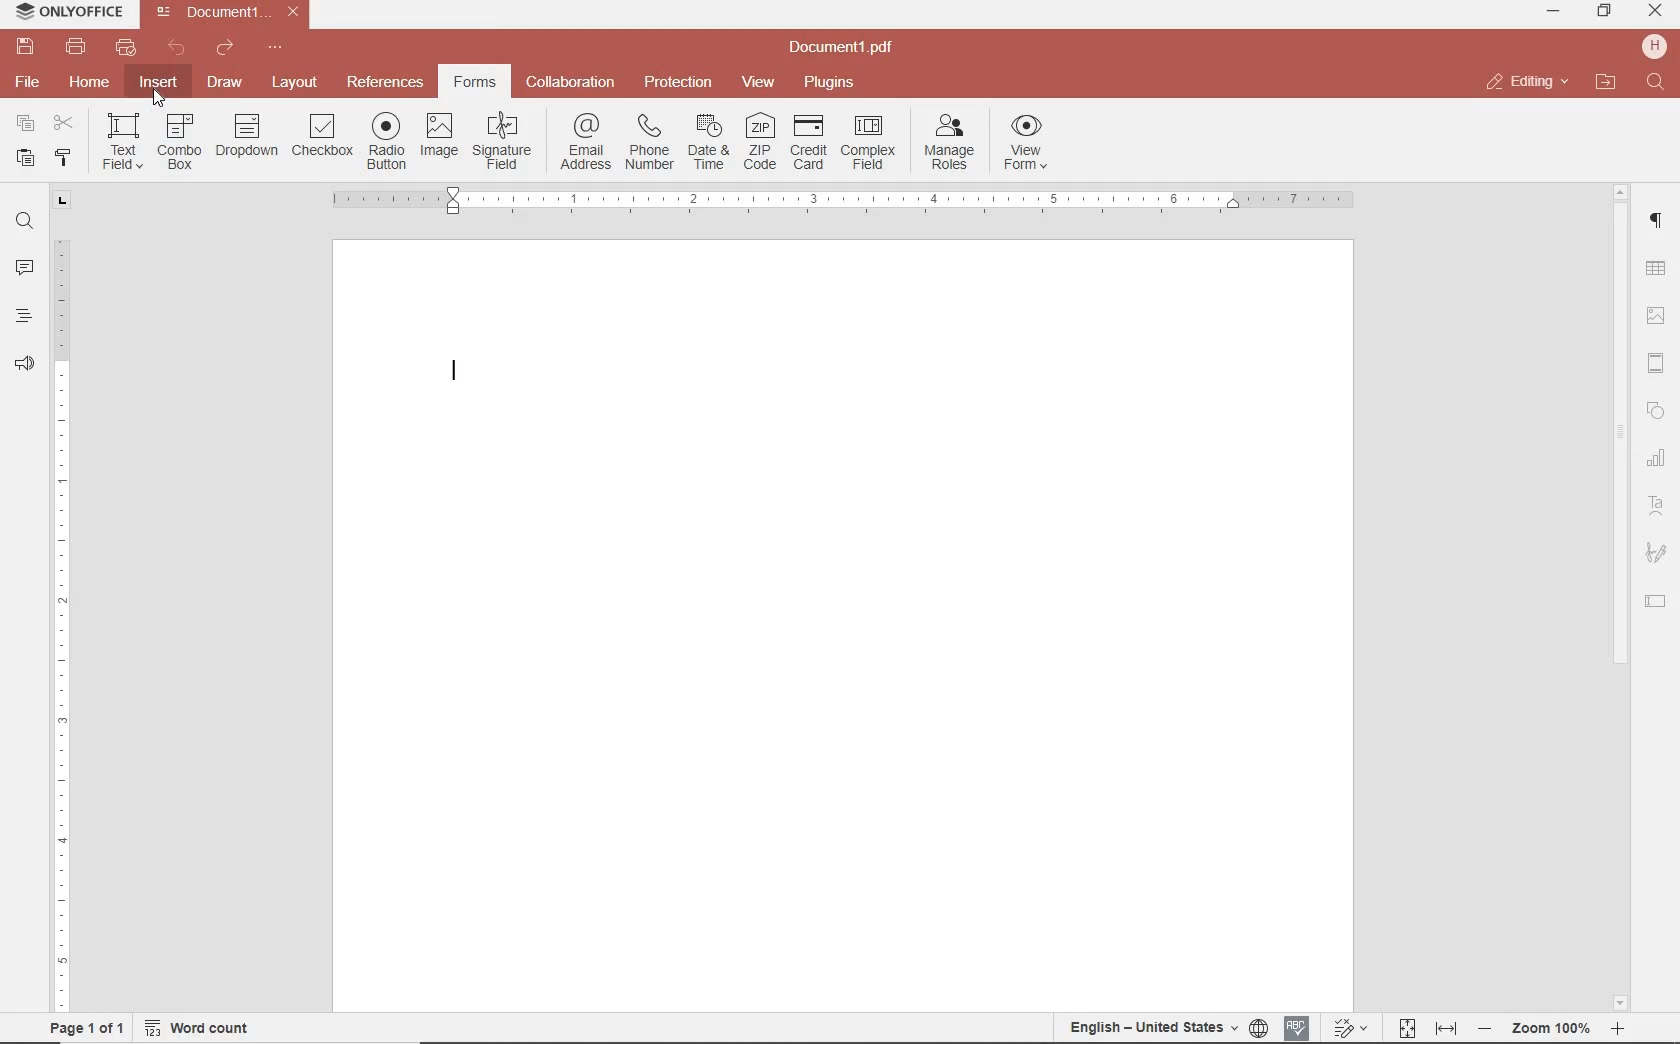  Describe the element at coordinates (23, 157) in the screenshot. I see `paste` at that location.